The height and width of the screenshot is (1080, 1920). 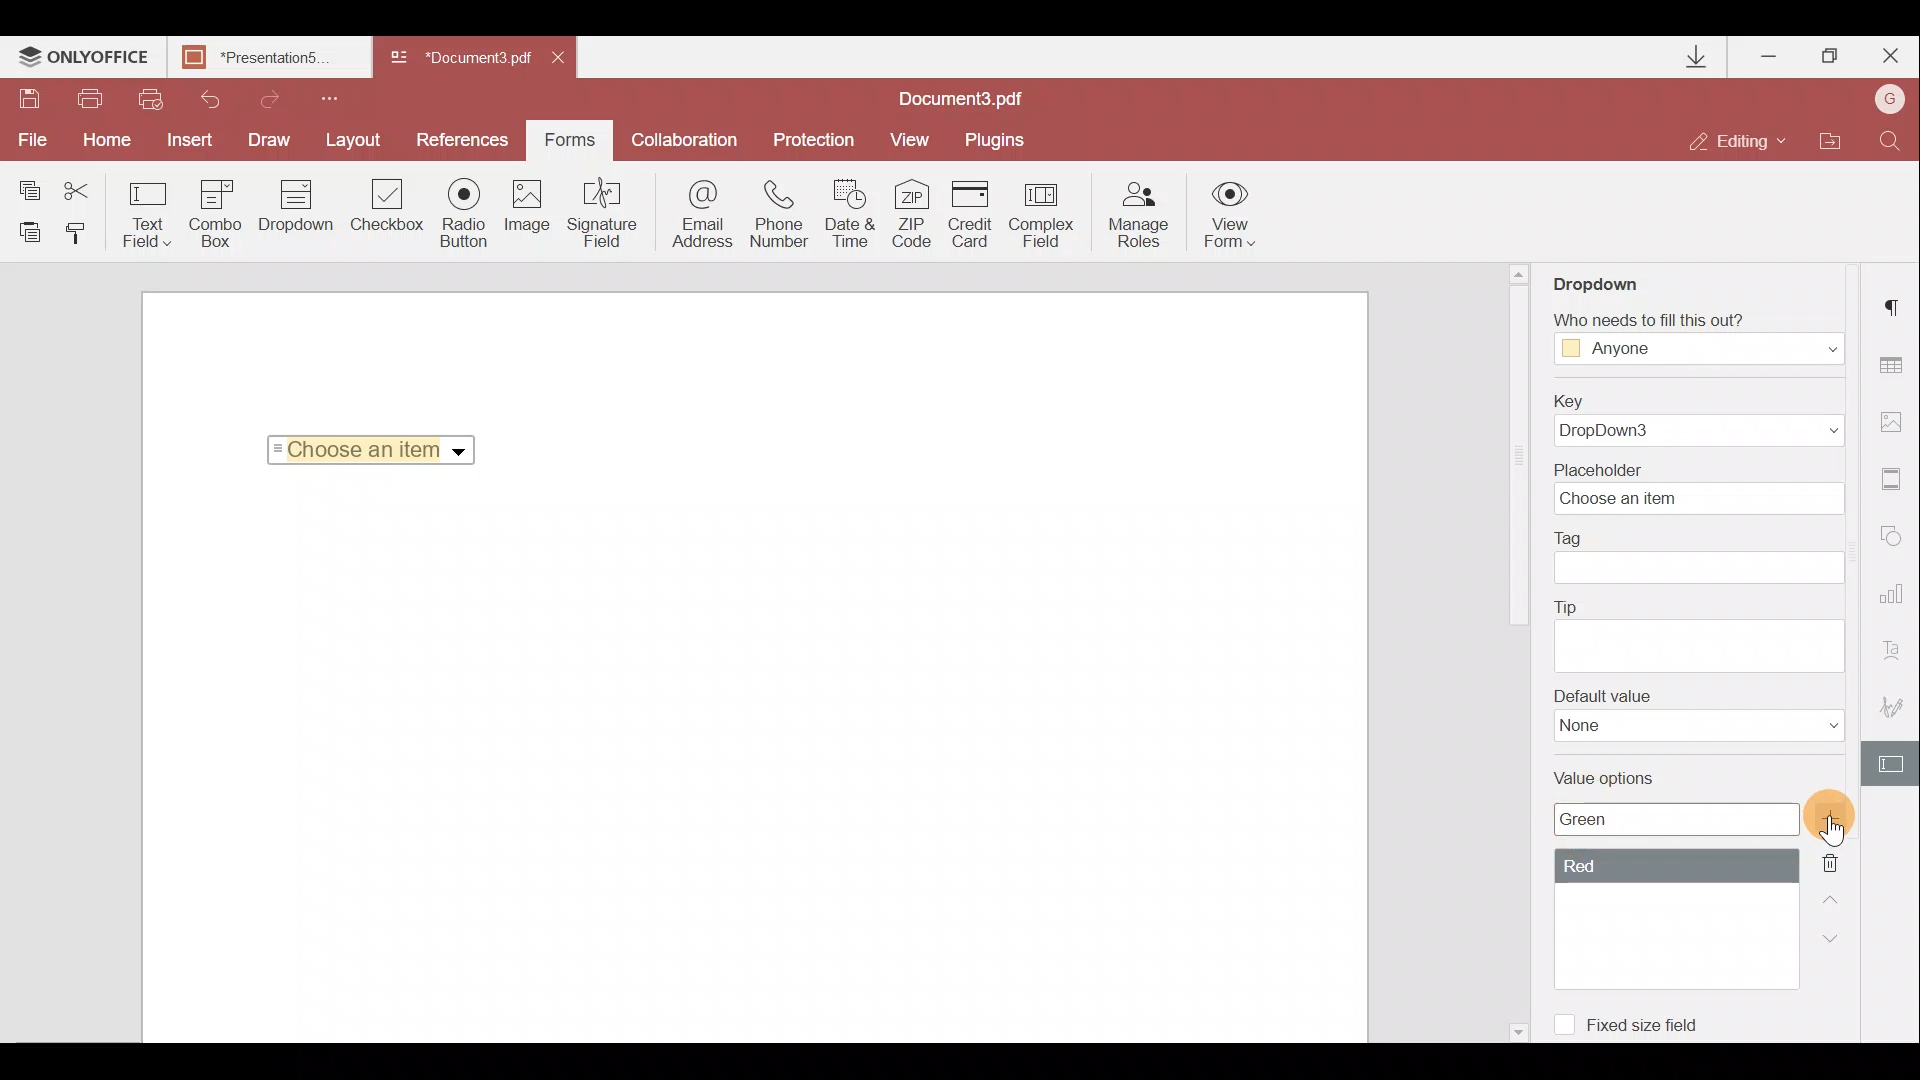 I want to click on Add, so click(x=1829, y=818).